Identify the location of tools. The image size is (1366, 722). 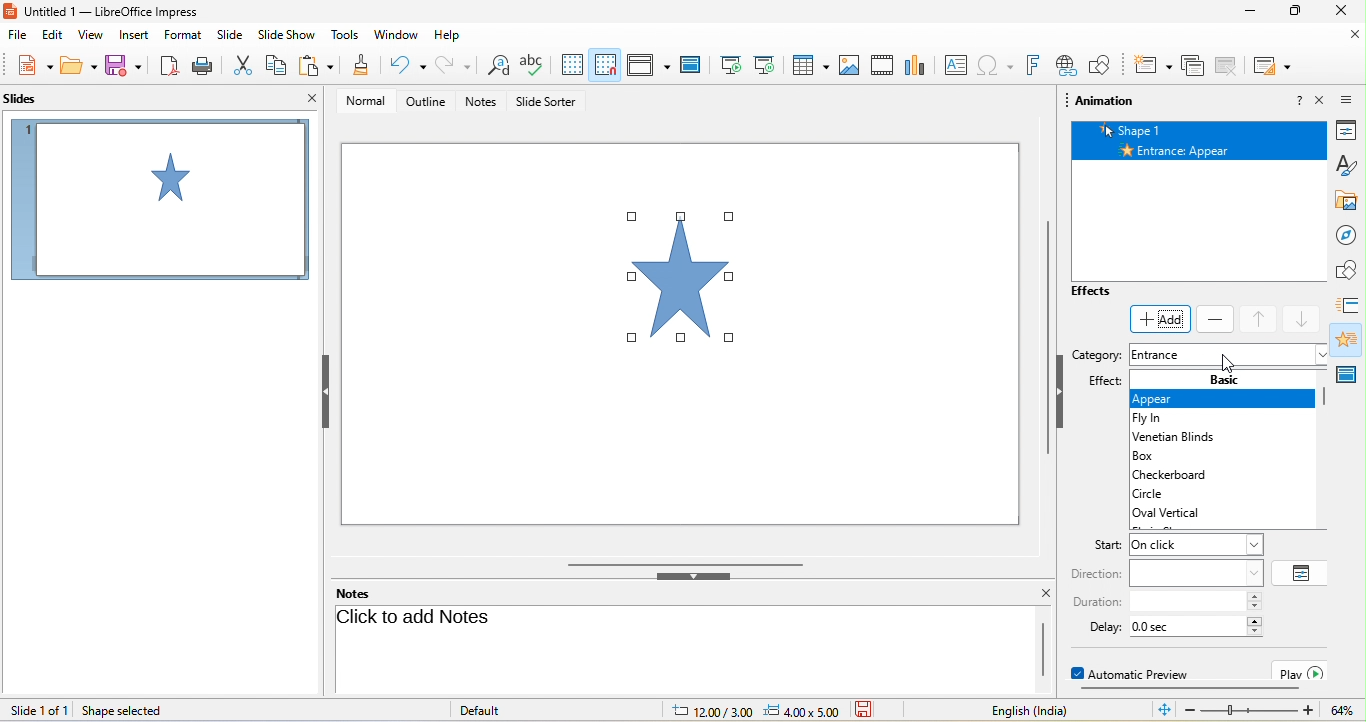
(344, 36).